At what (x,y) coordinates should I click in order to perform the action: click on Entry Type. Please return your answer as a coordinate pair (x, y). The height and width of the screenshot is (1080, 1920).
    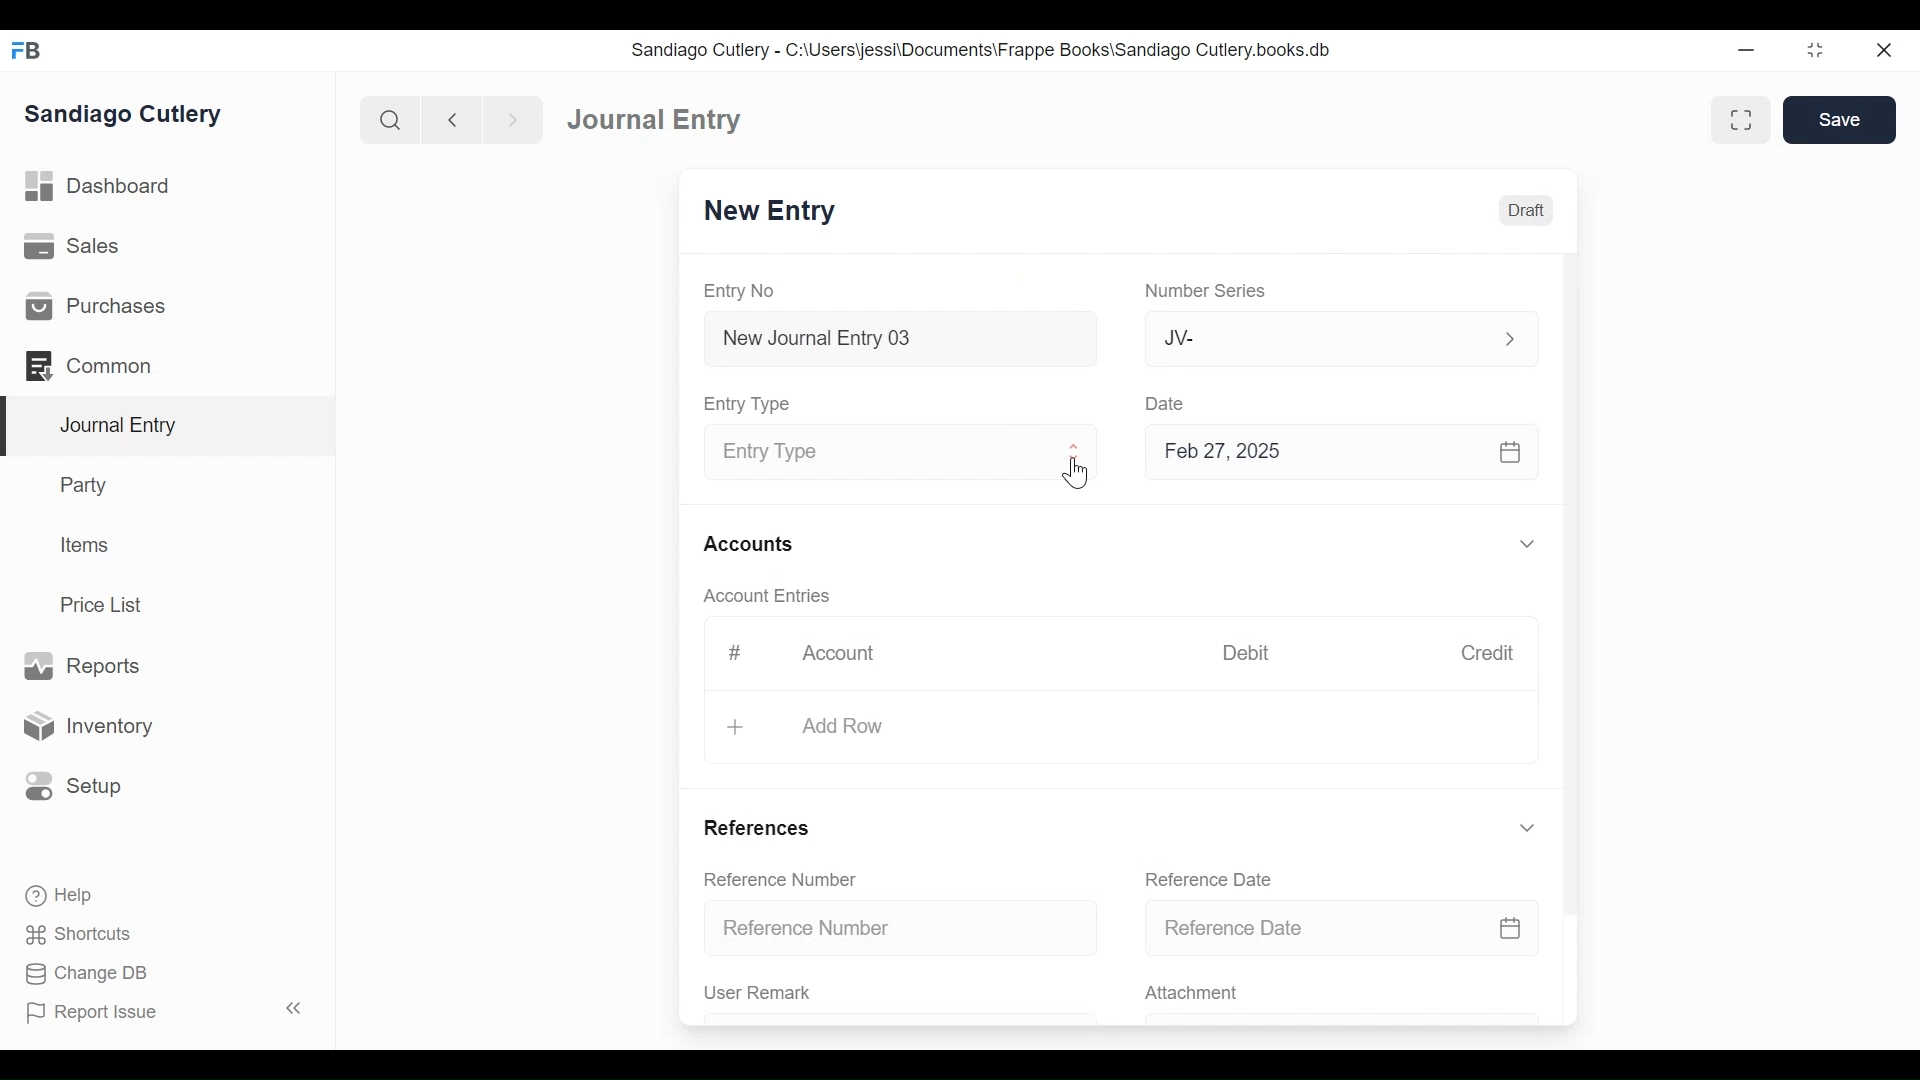
    Looking at the image, I should click on (751, 405).